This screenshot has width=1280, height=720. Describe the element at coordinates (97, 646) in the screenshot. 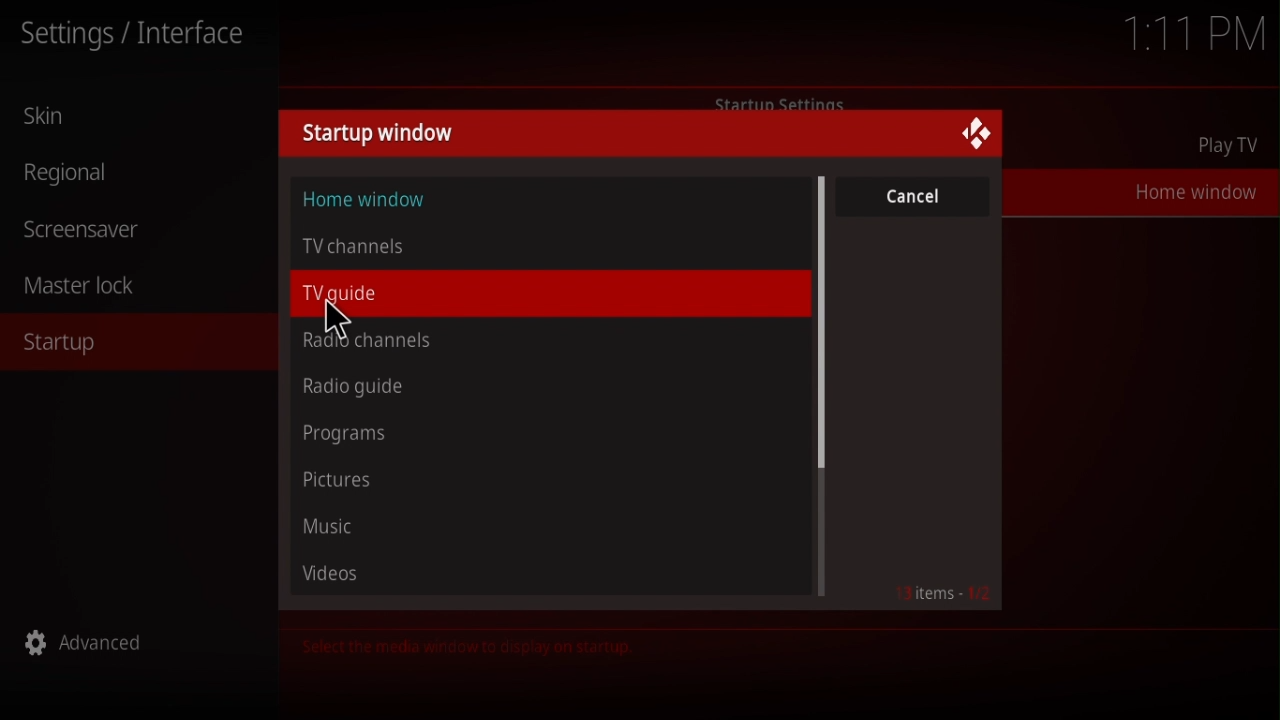

I see `advanced setting` at that location.